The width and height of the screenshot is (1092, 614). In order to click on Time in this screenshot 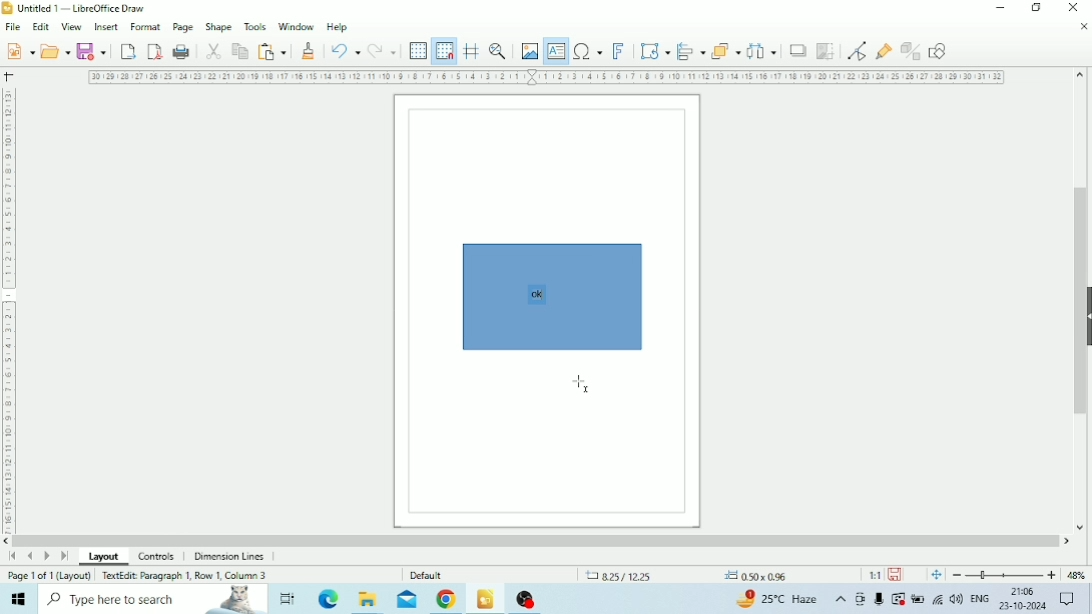, I will do `click(1022, 591)`.